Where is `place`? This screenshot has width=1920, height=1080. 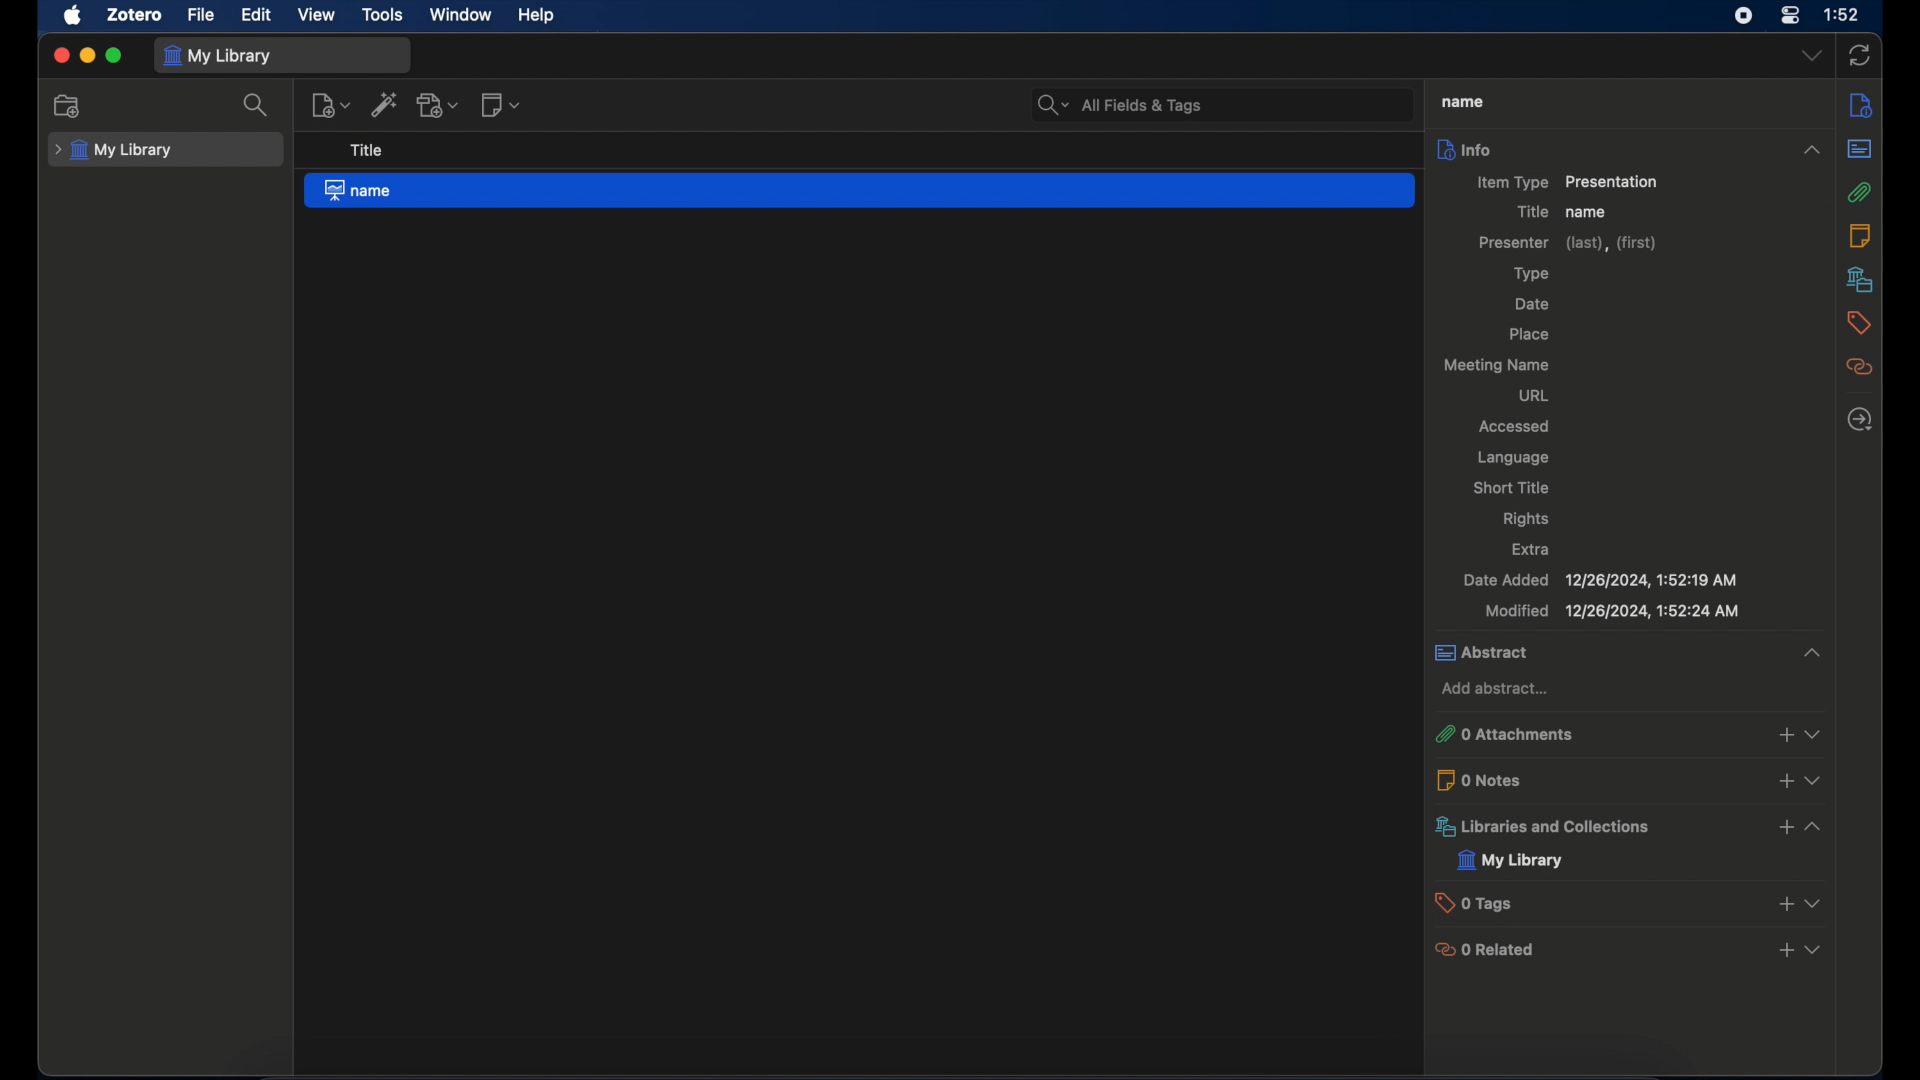 place is located at coordinates (1528, 334).